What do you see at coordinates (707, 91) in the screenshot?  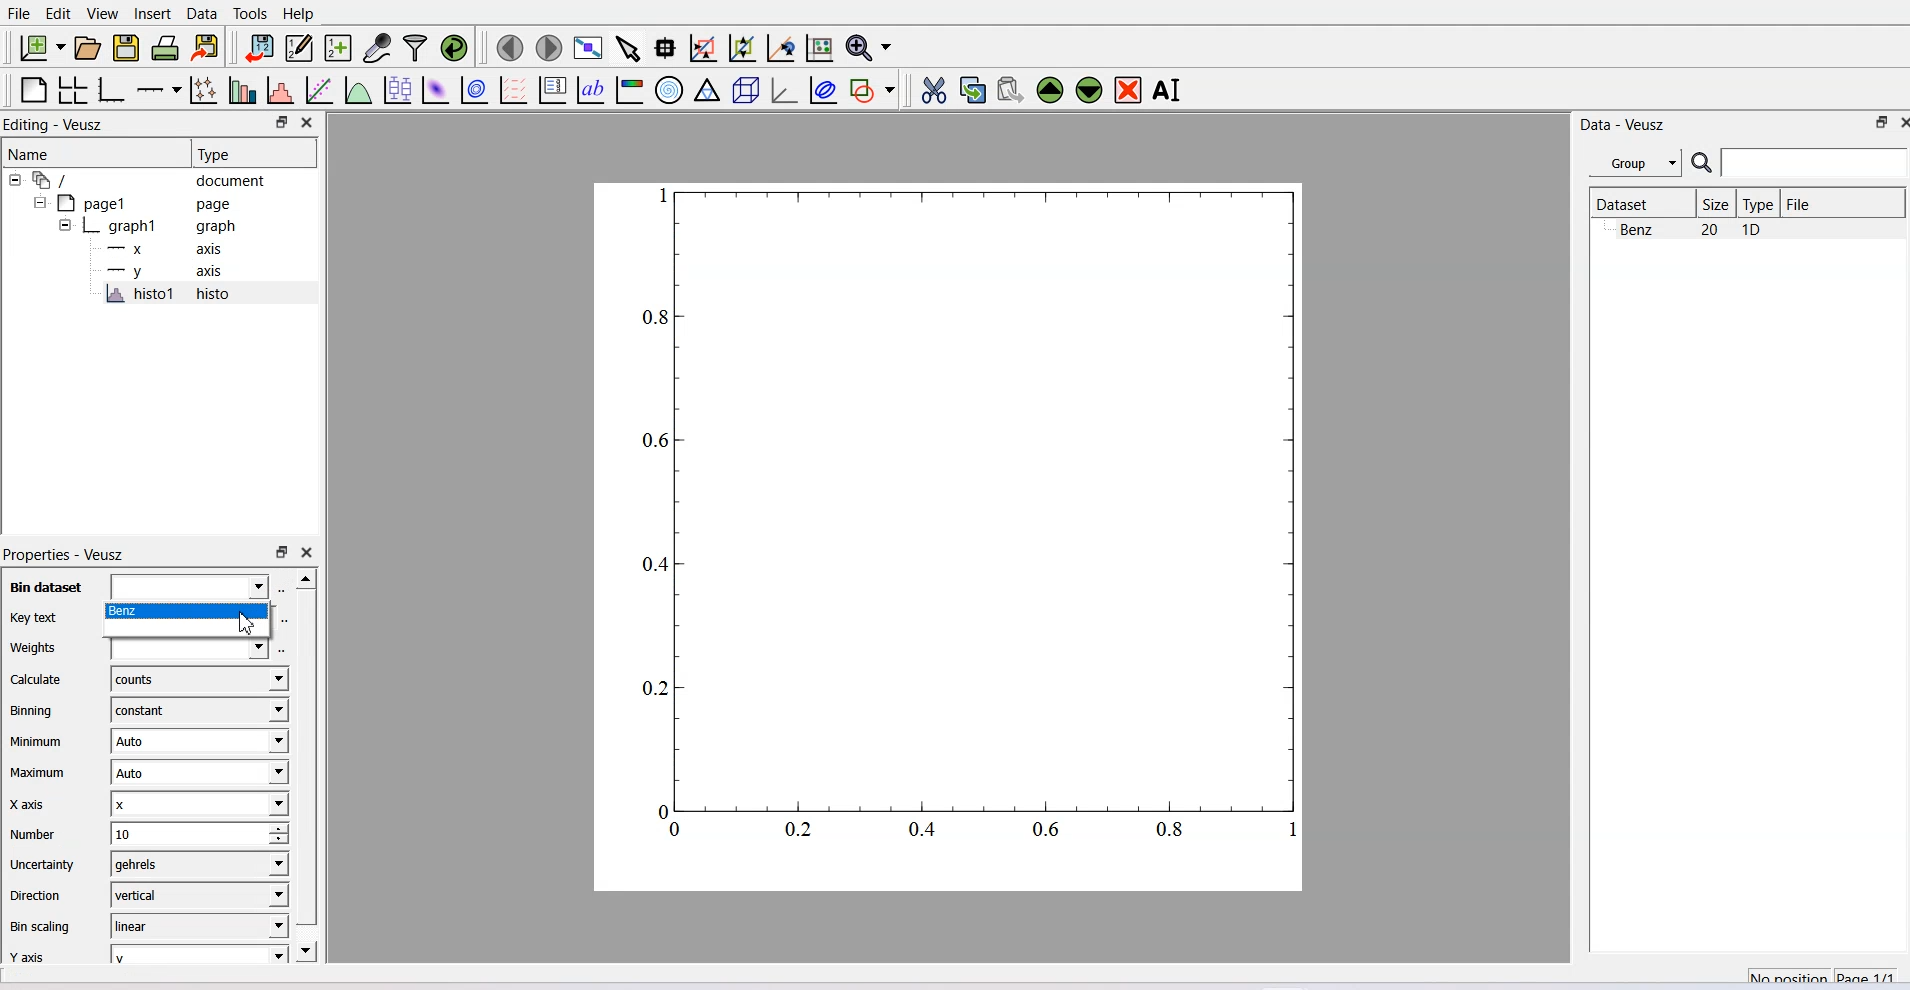 I see `Ternary Graph` at bounding box center [707, 91].